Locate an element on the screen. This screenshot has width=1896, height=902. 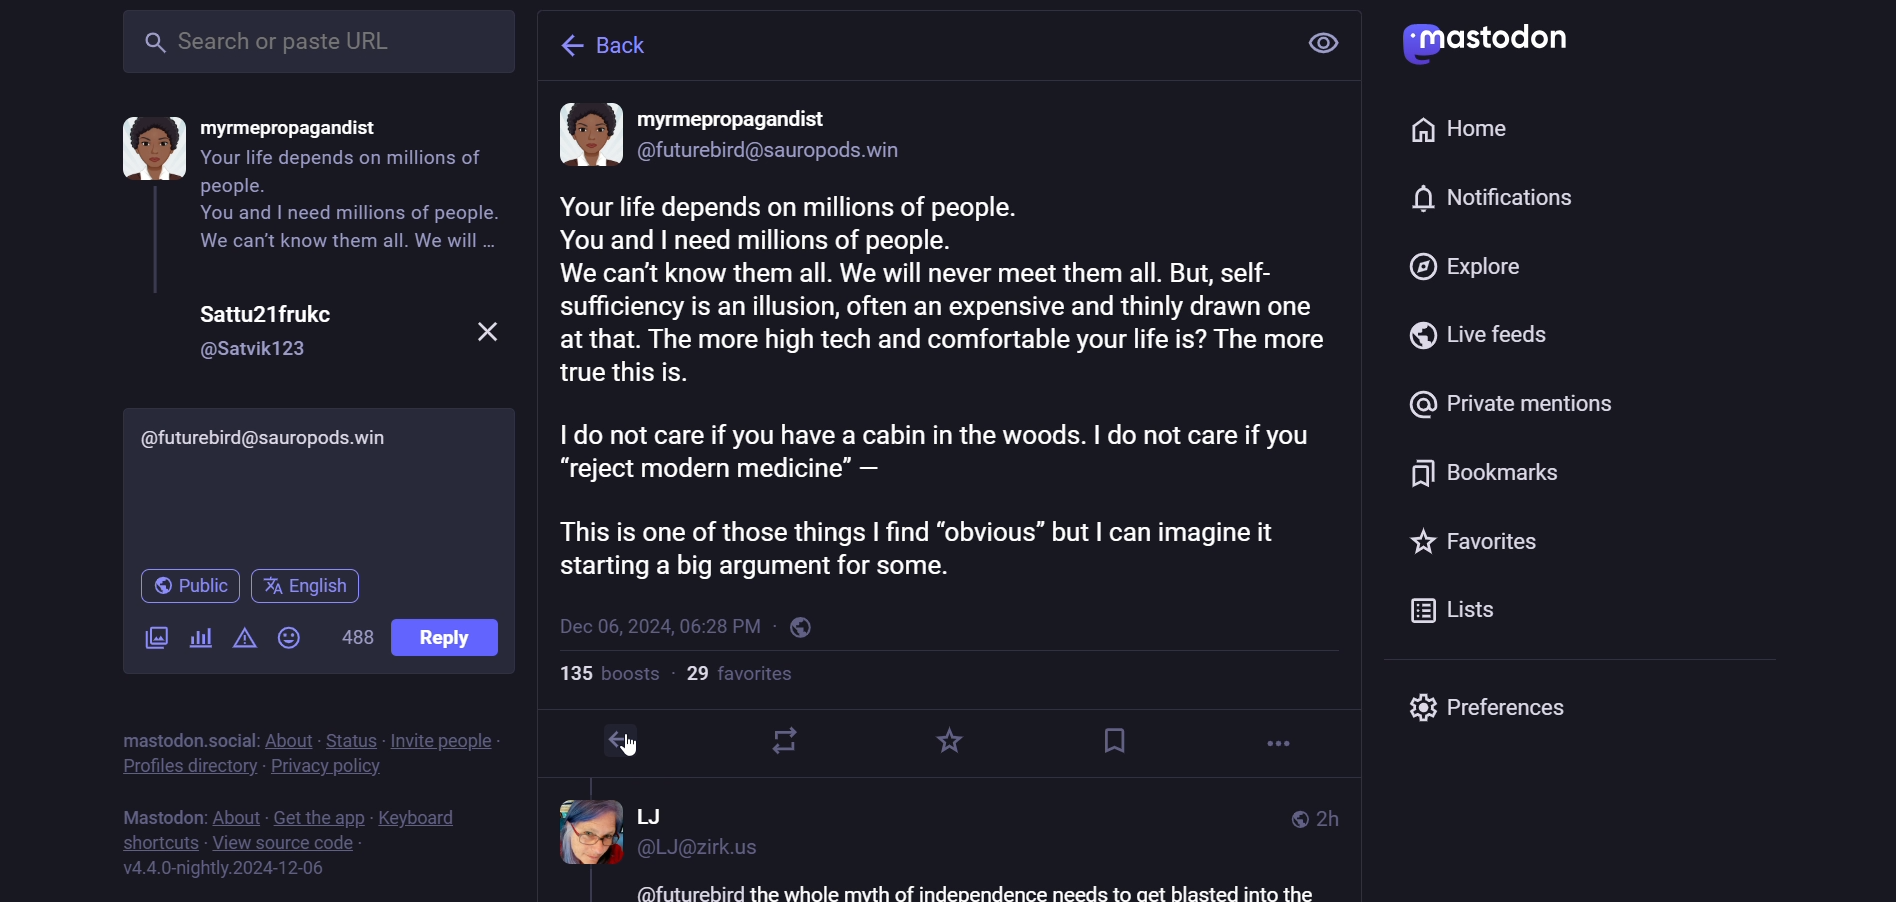
short is located at coordinates (158, 842).